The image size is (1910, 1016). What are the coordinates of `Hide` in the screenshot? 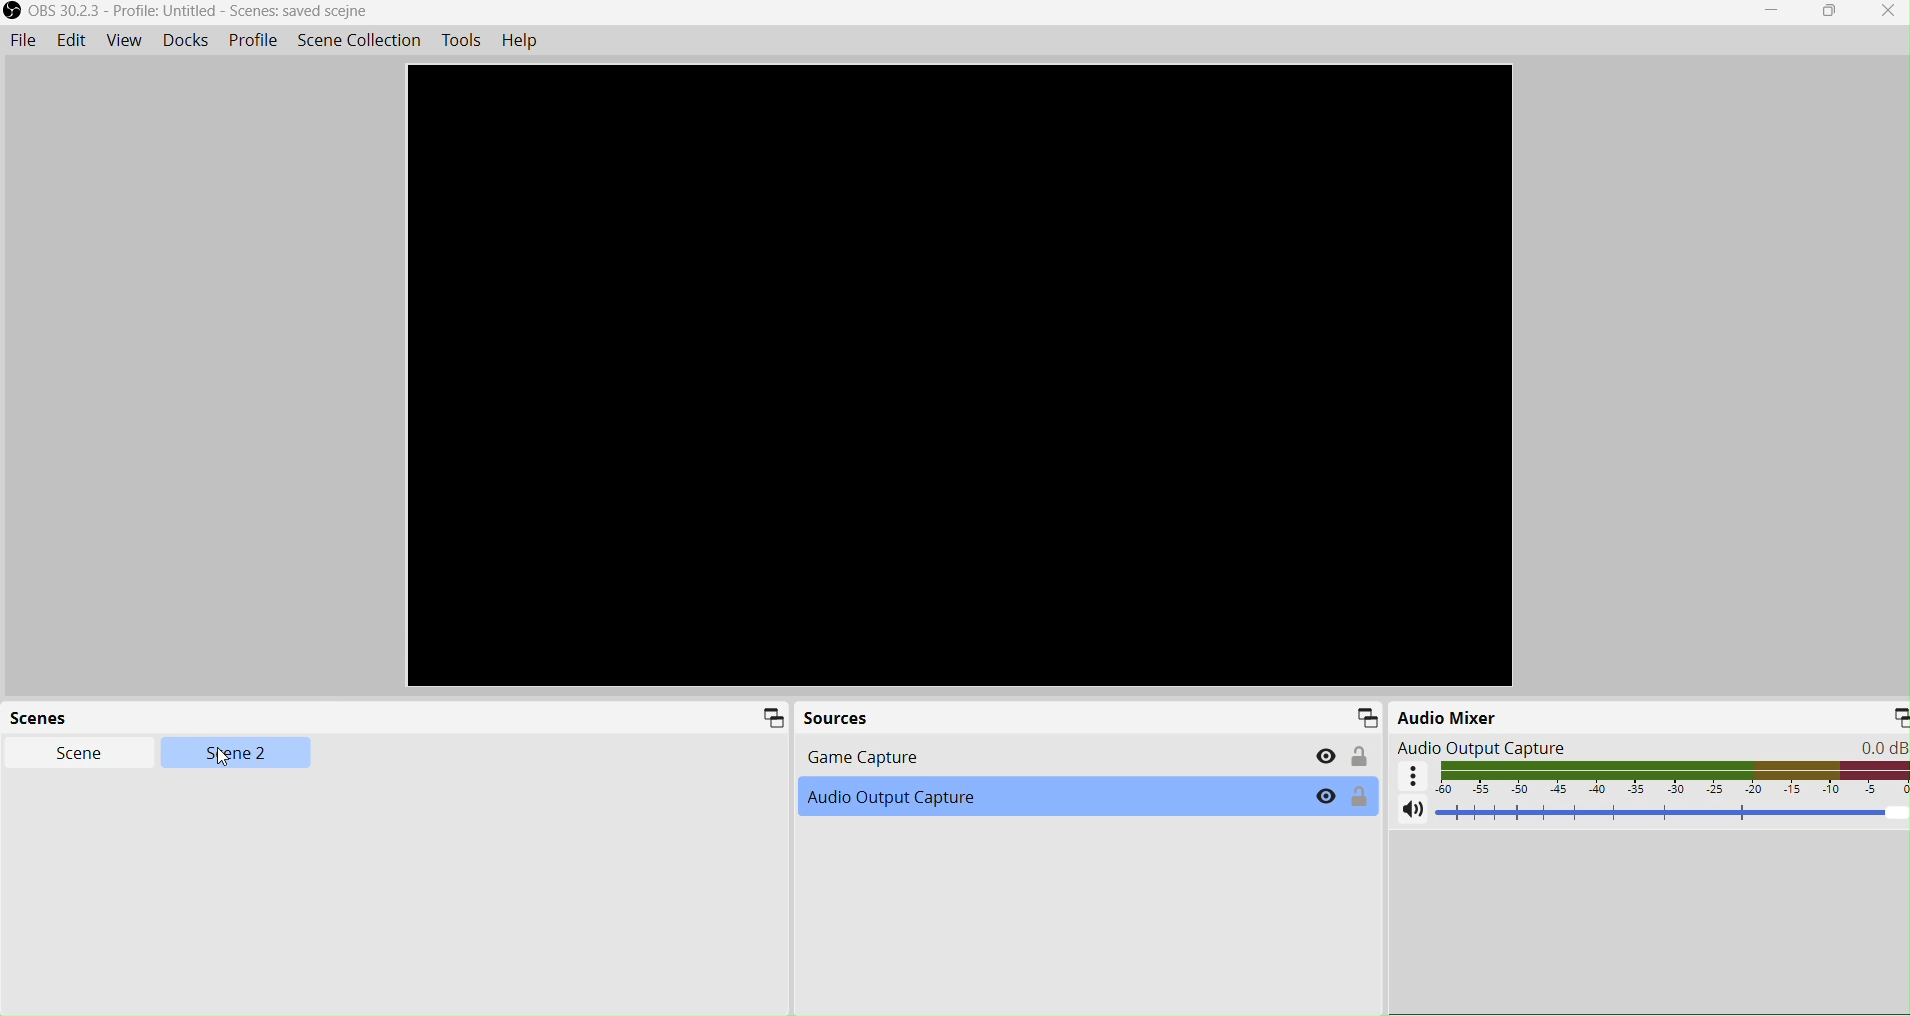 It's located at (1326, 797).